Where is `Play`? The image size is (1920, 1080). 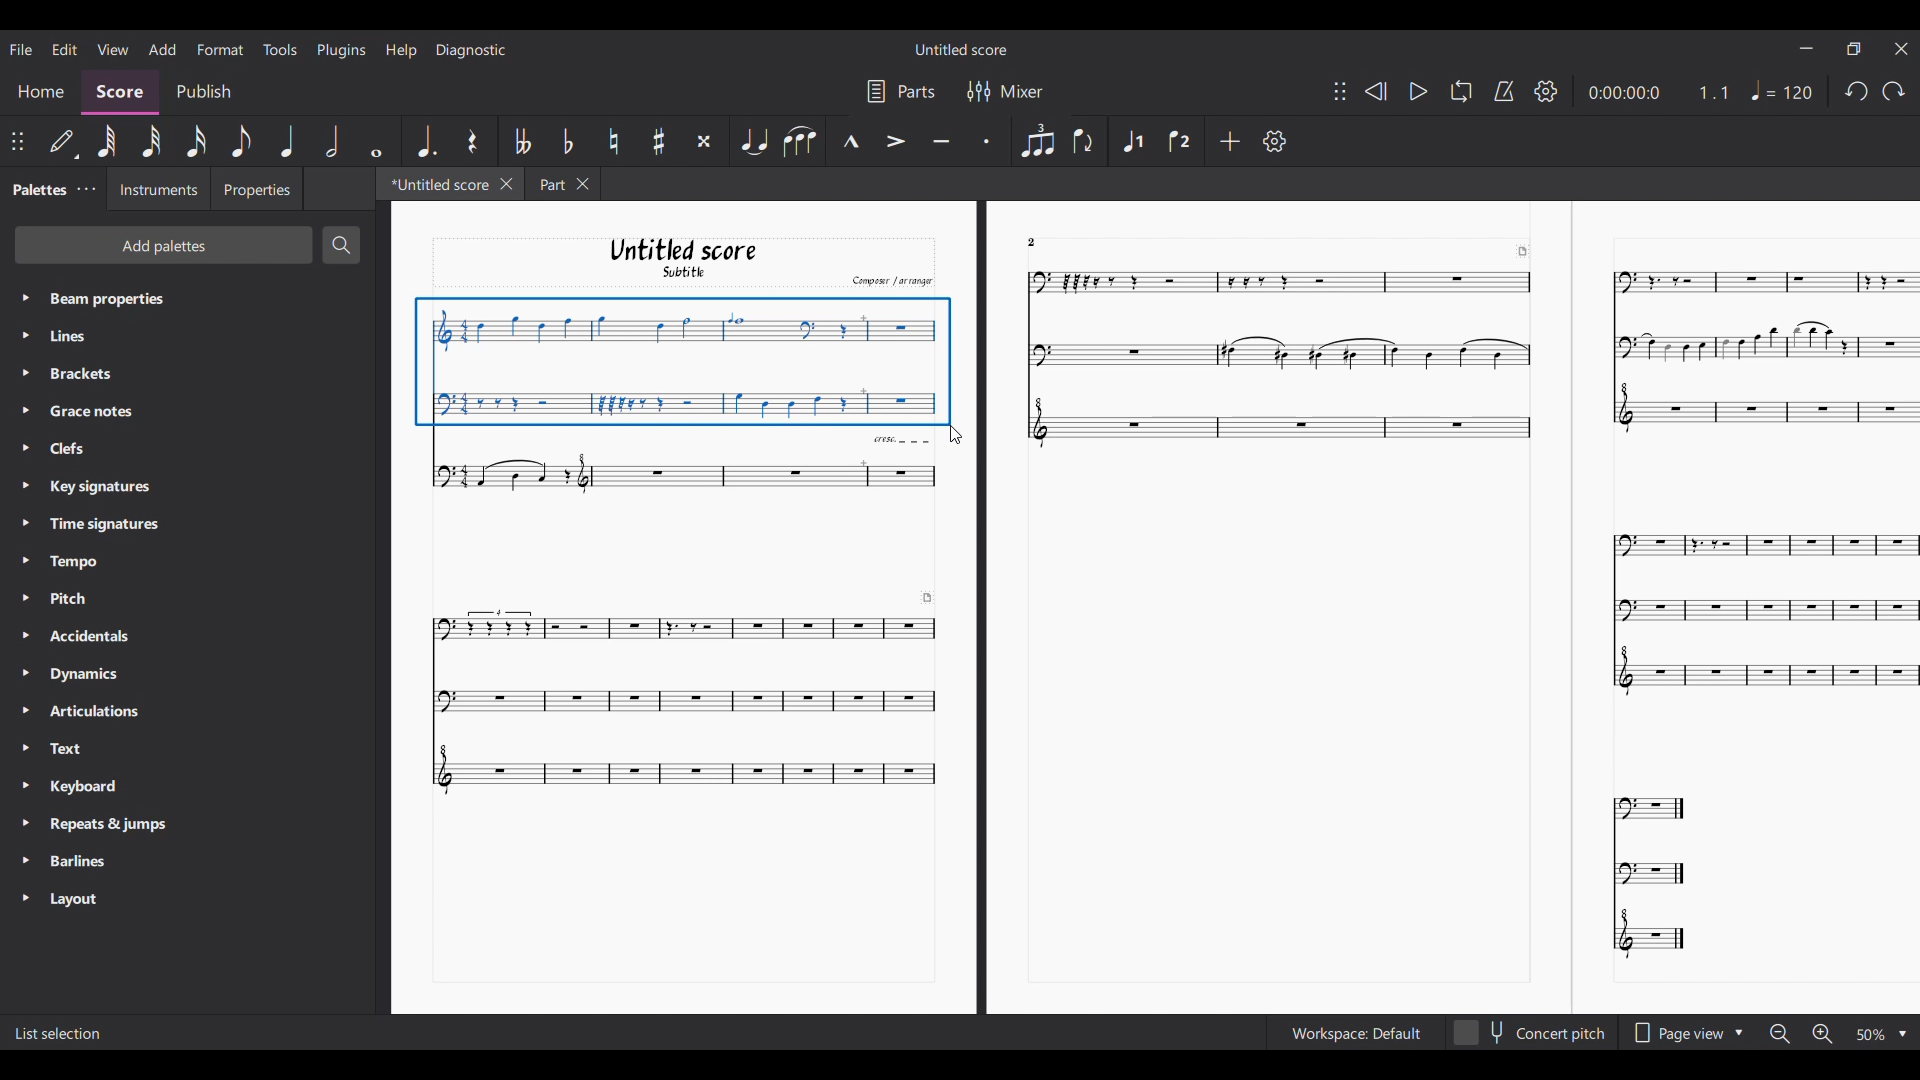
Play is located at coordinates (1418, 92).